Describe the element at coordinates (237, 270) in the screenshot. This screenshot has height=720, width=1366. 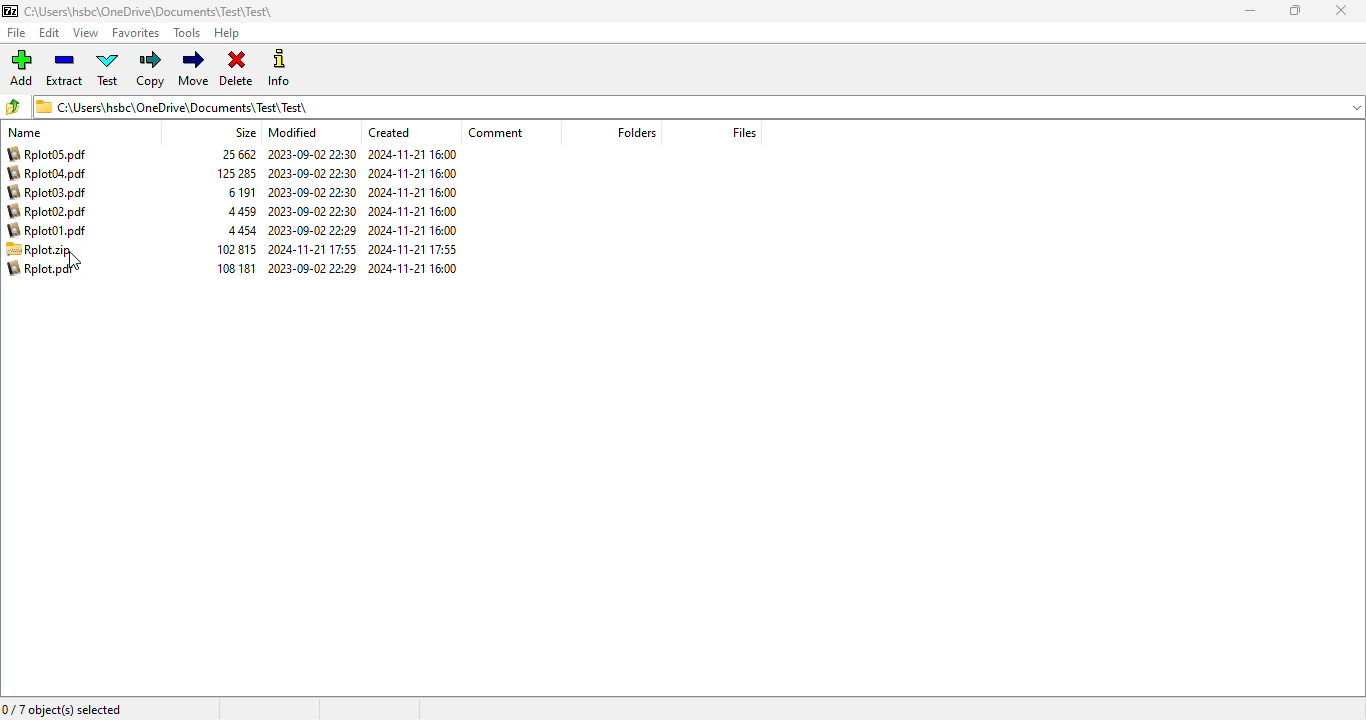
I see `Rplot.pdf 108181 2023-09-02 22:29 2024-11-21 16:00` at that location.